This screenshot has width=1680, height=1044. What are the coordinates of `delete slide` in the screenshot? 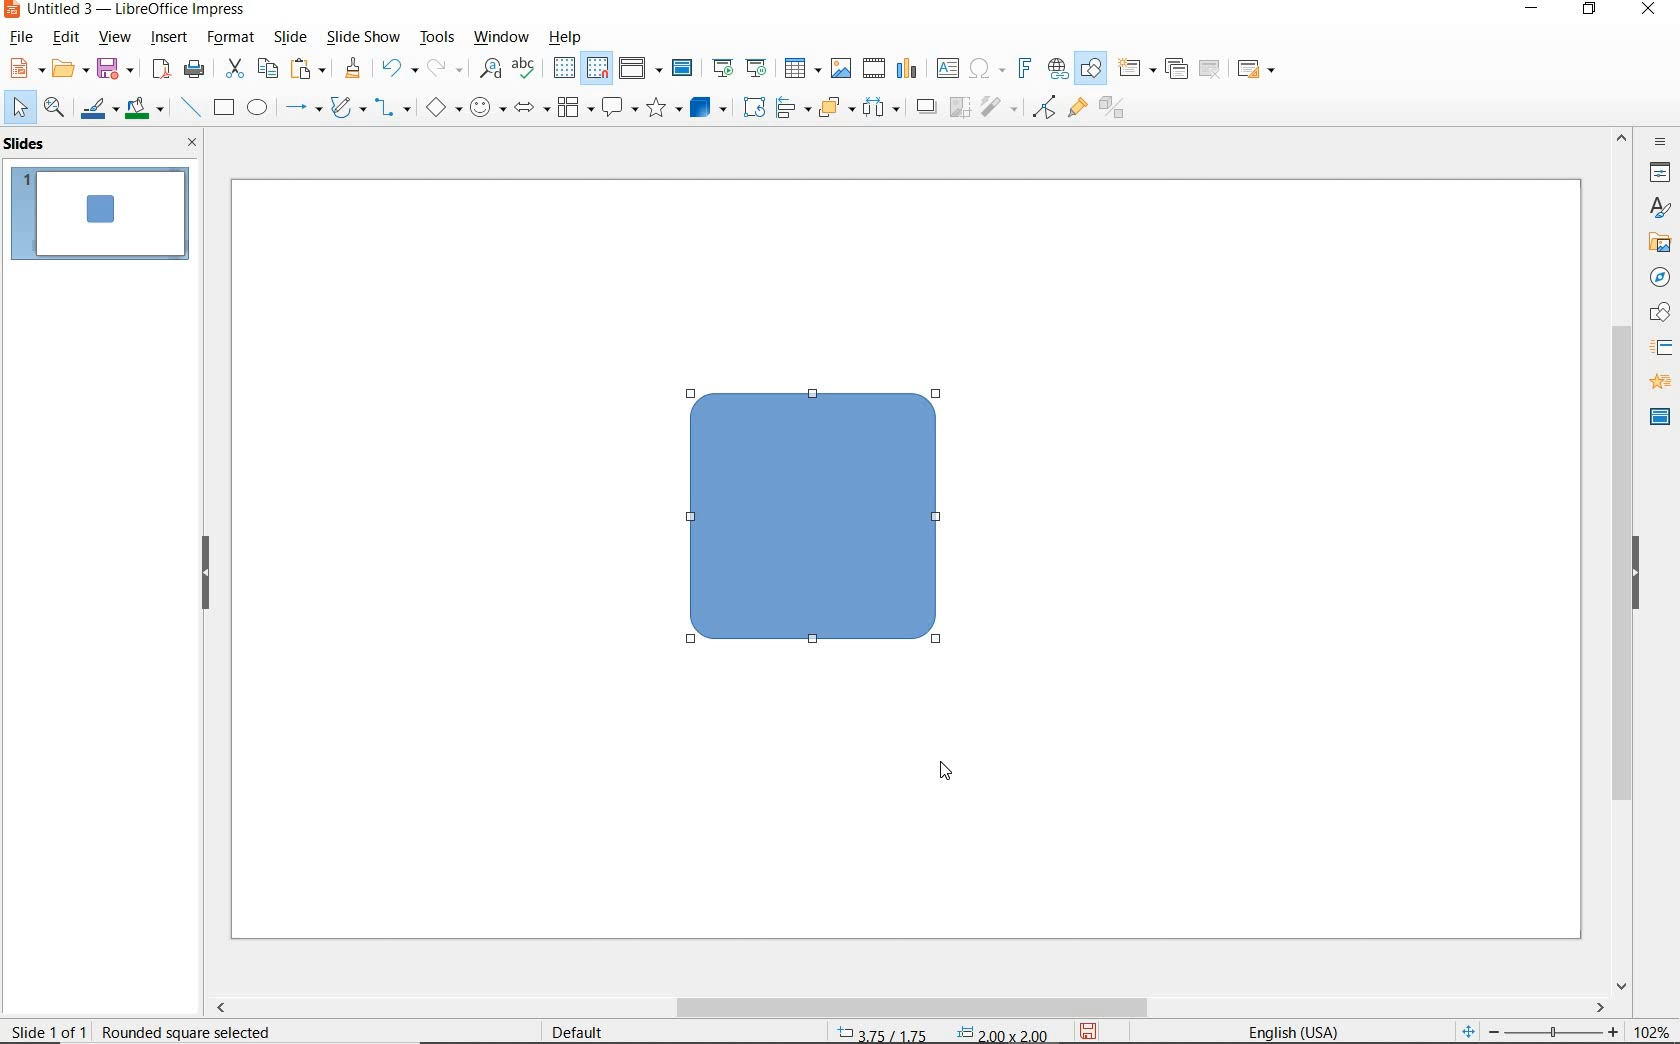 It's located at (1213, 69).